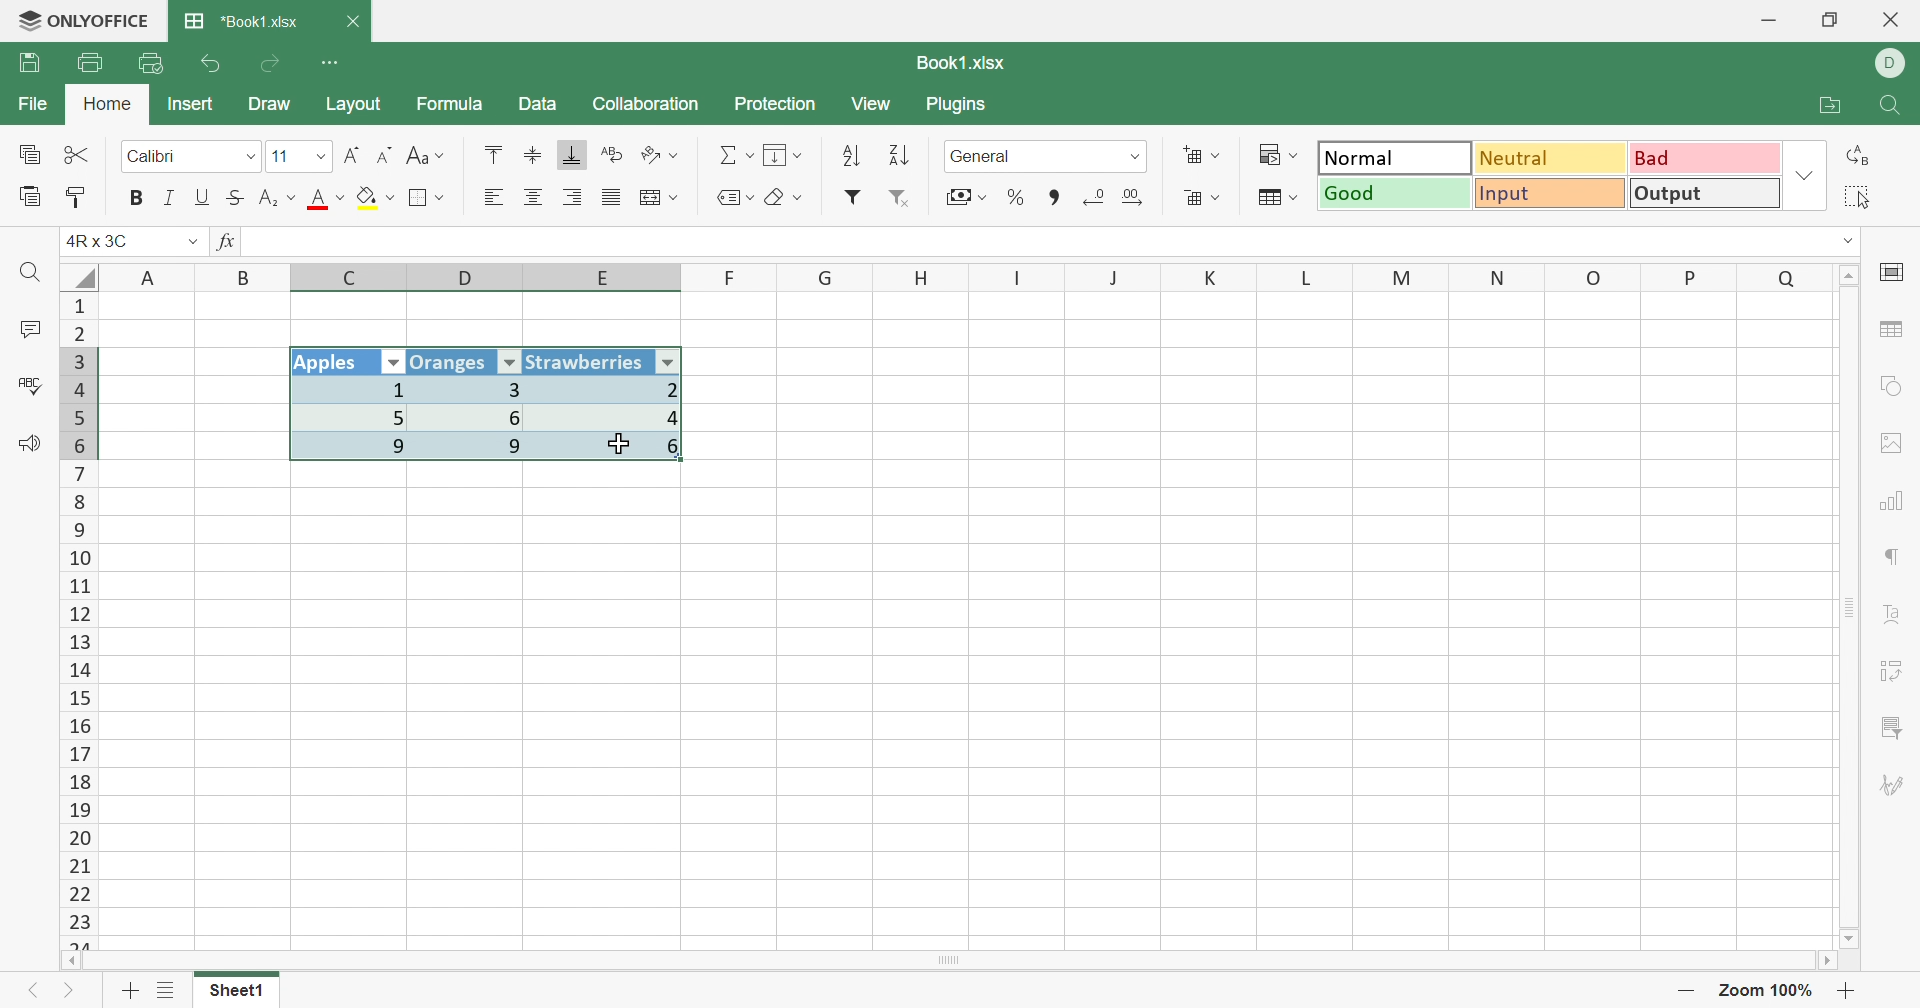 The height and width of the screenshot is (1008, 1920). Describe the element at coordinates (79, 402) in the screenshot. I see `Row numbers 3, 4, 5, 6 and 7 highlighted` at that location.